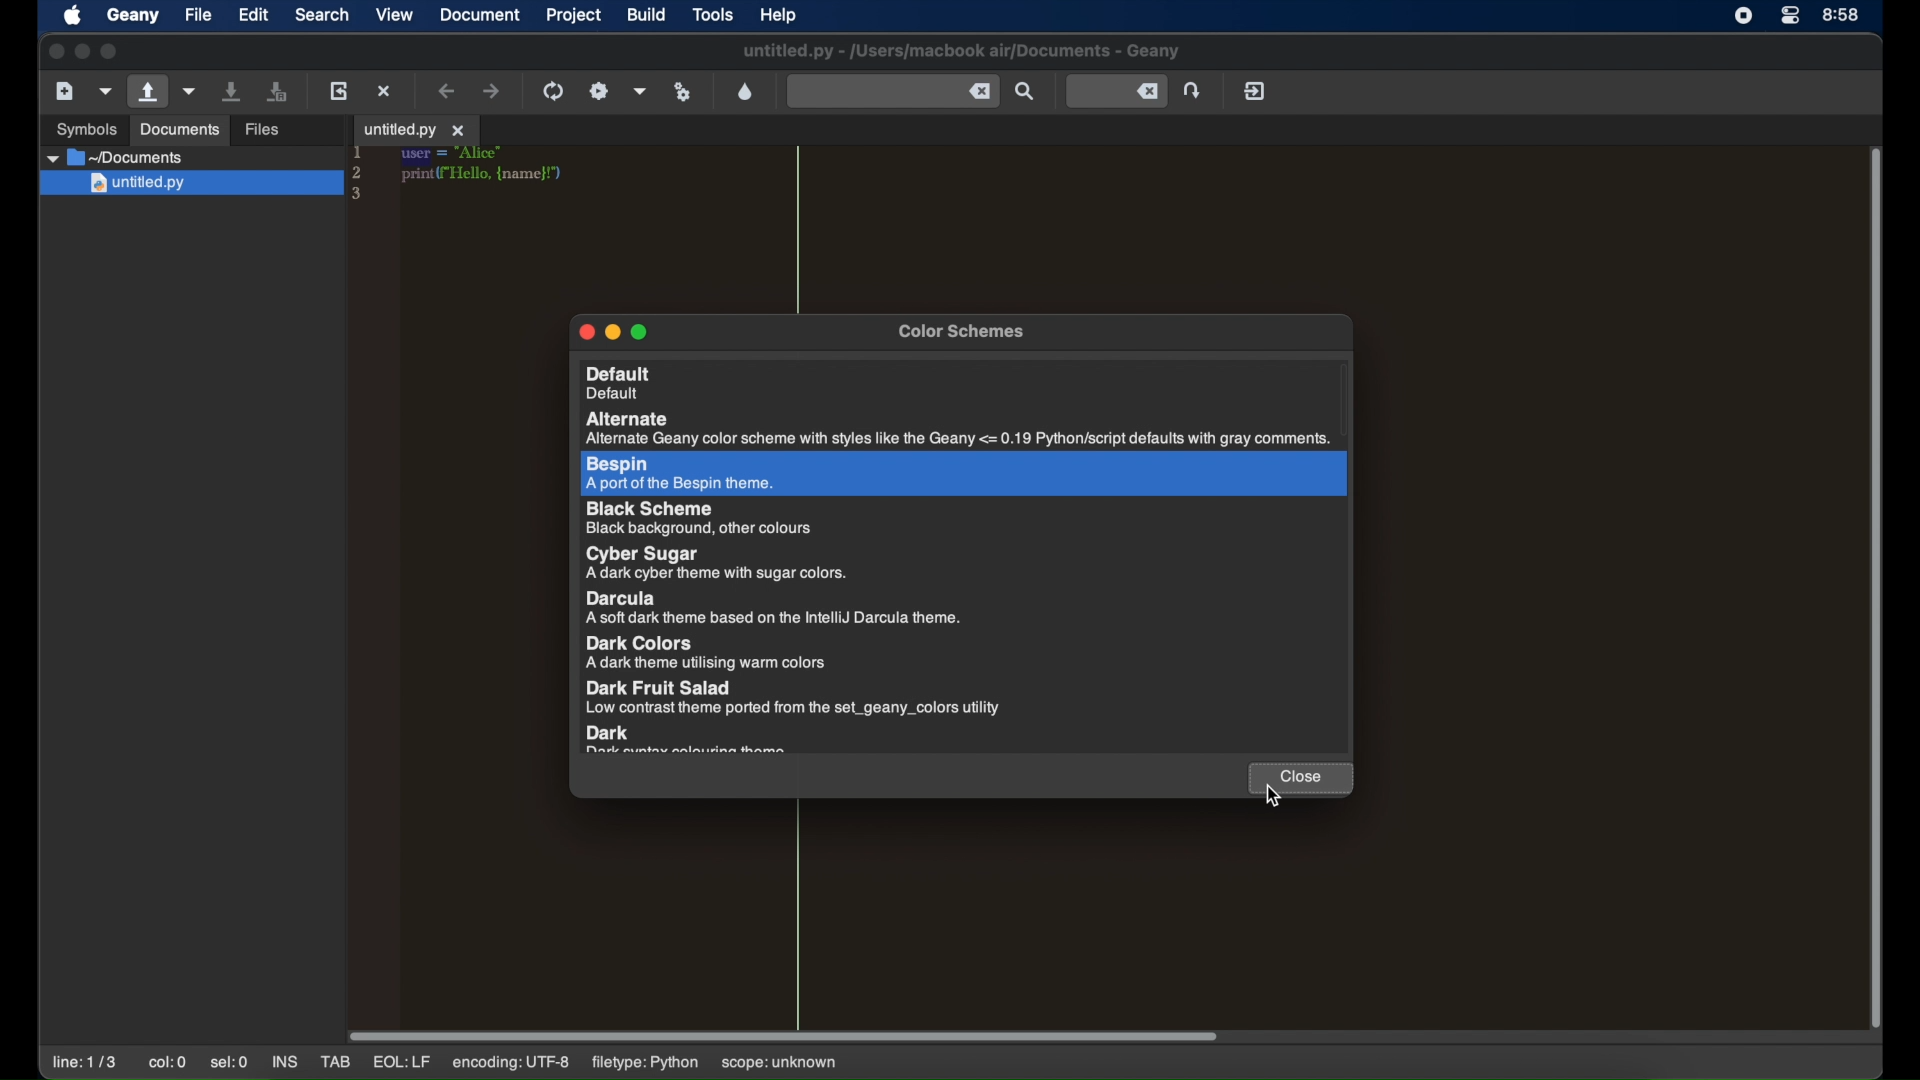 The height and width of the screenshot is (1080, 1920). Describe the element at coordinates (85, 130) in the screenshot. I see `symbols` at that location.